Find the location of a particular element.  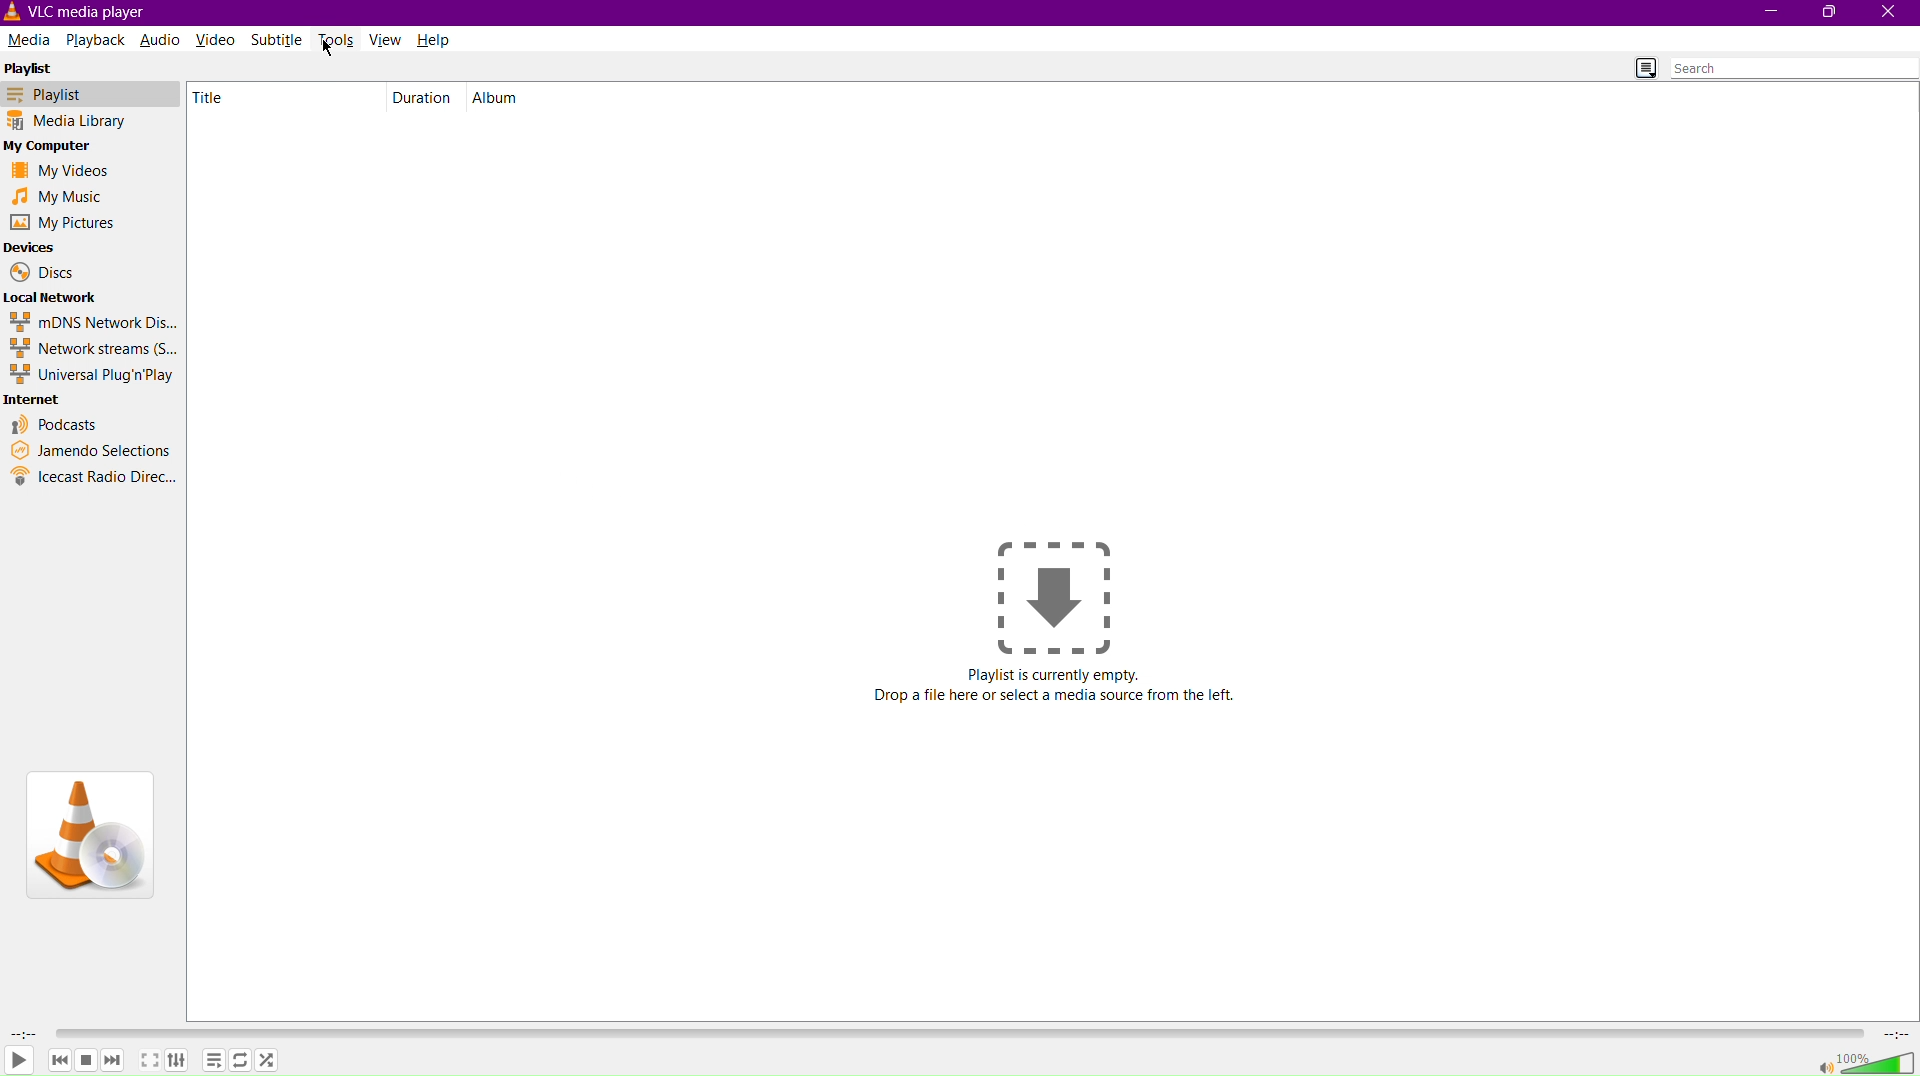

Tools is located at coordinates (339, 38).